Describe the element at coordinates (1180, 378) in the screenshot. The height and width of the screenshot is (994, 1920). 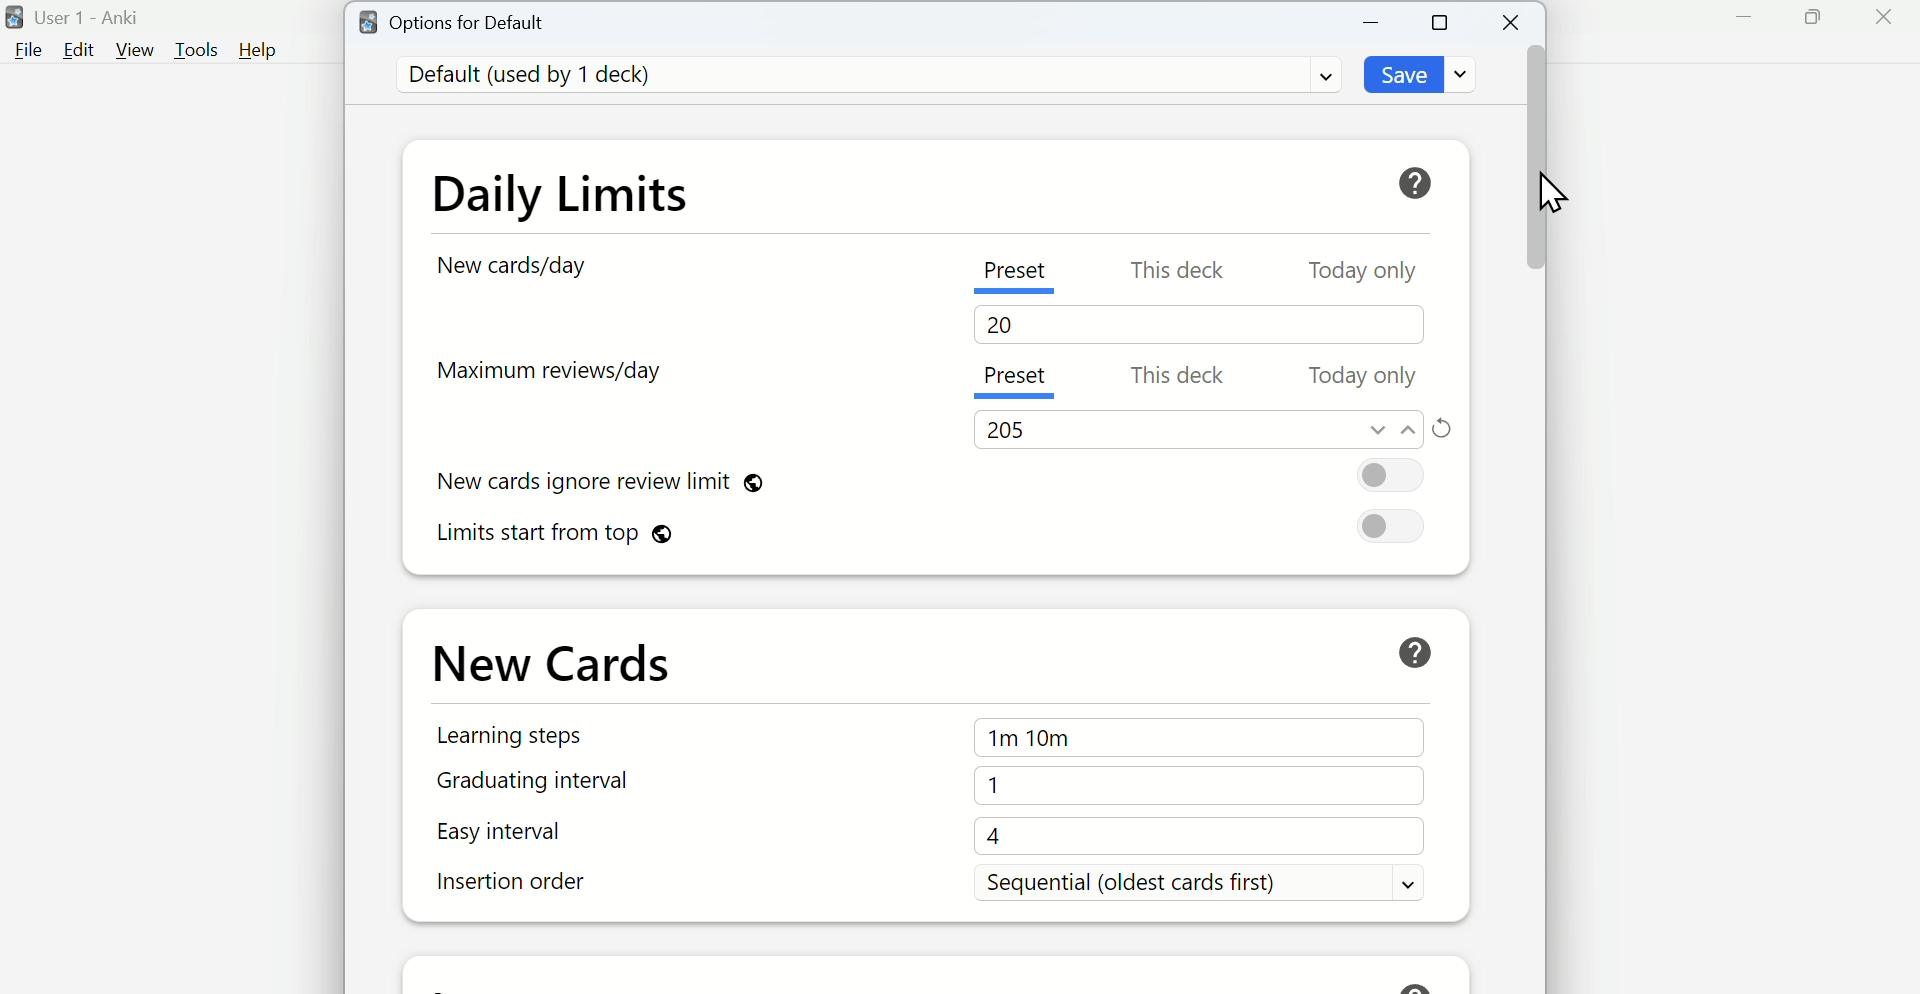
I see `This deck` at that location.